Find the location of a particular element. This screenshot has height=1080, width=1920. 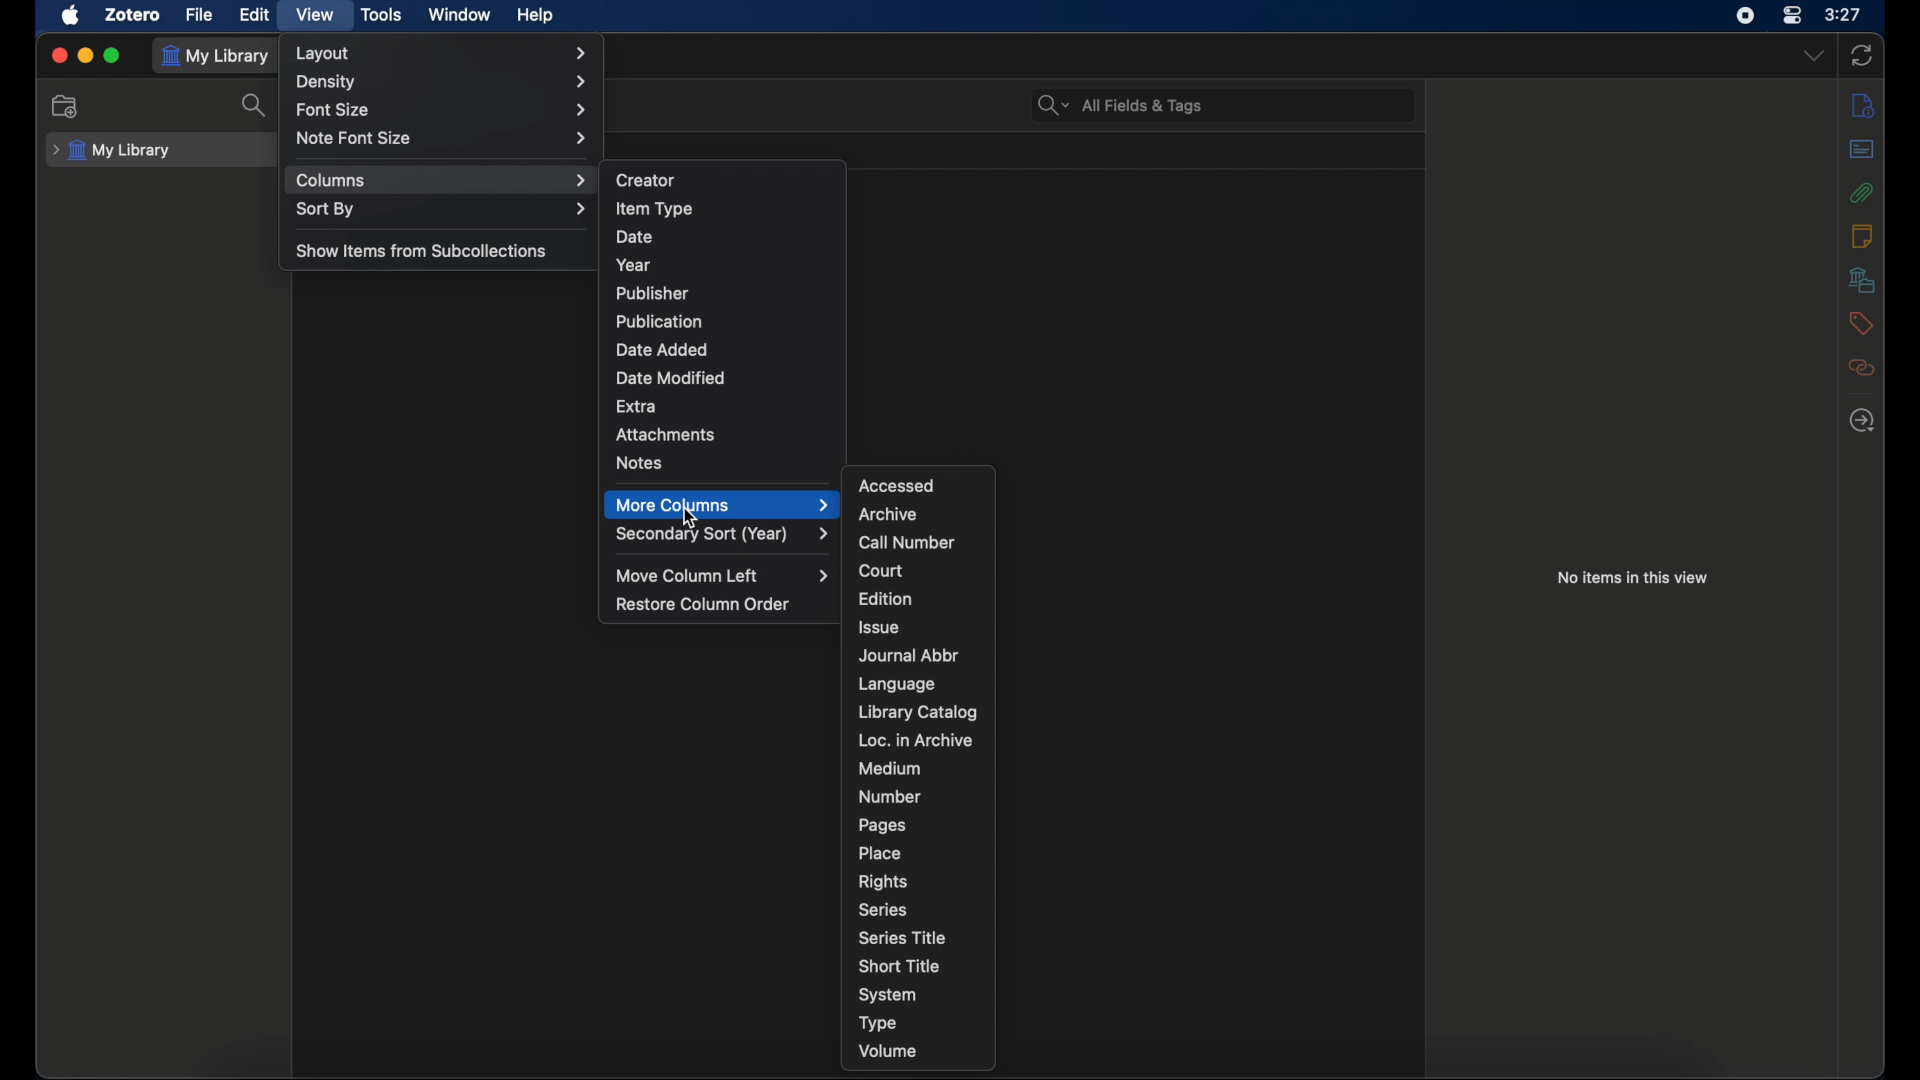

system is located at coordinates (889, 995).